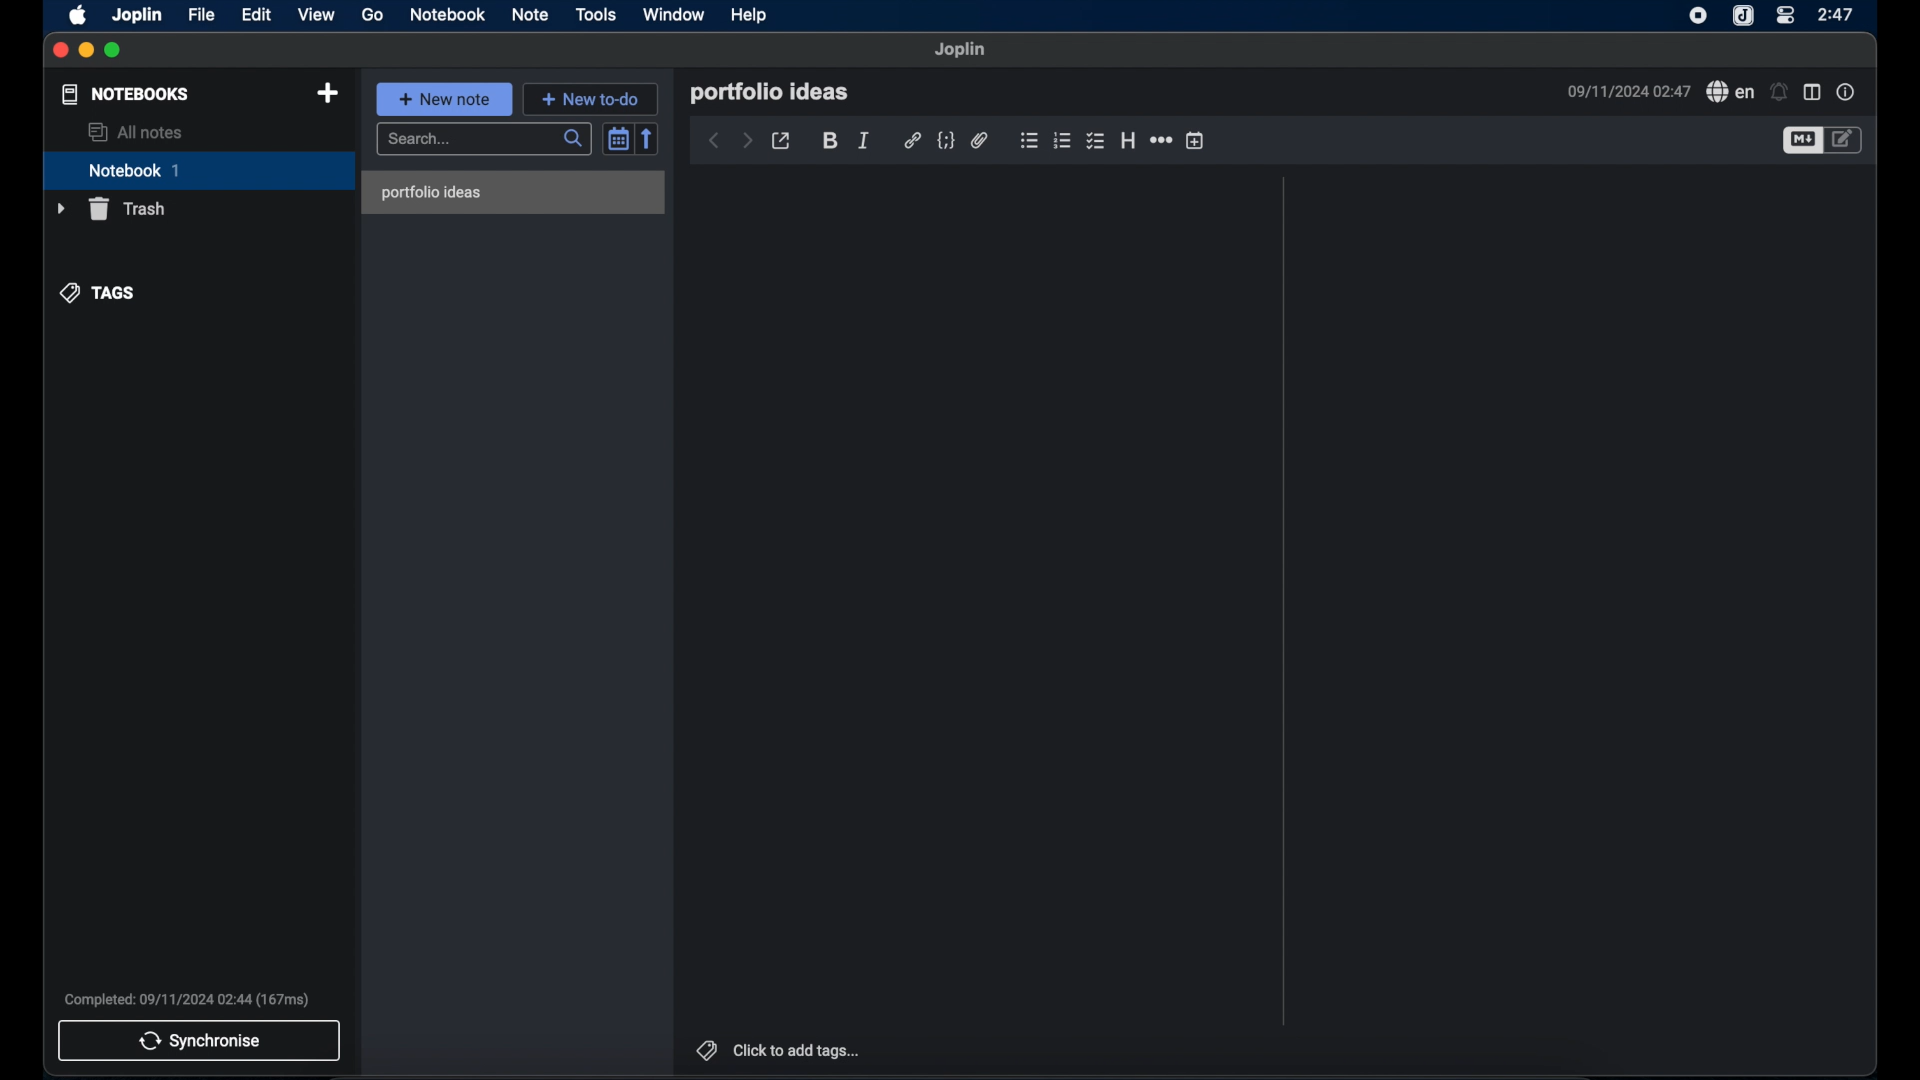  I want to click on window, so click(674, 14).